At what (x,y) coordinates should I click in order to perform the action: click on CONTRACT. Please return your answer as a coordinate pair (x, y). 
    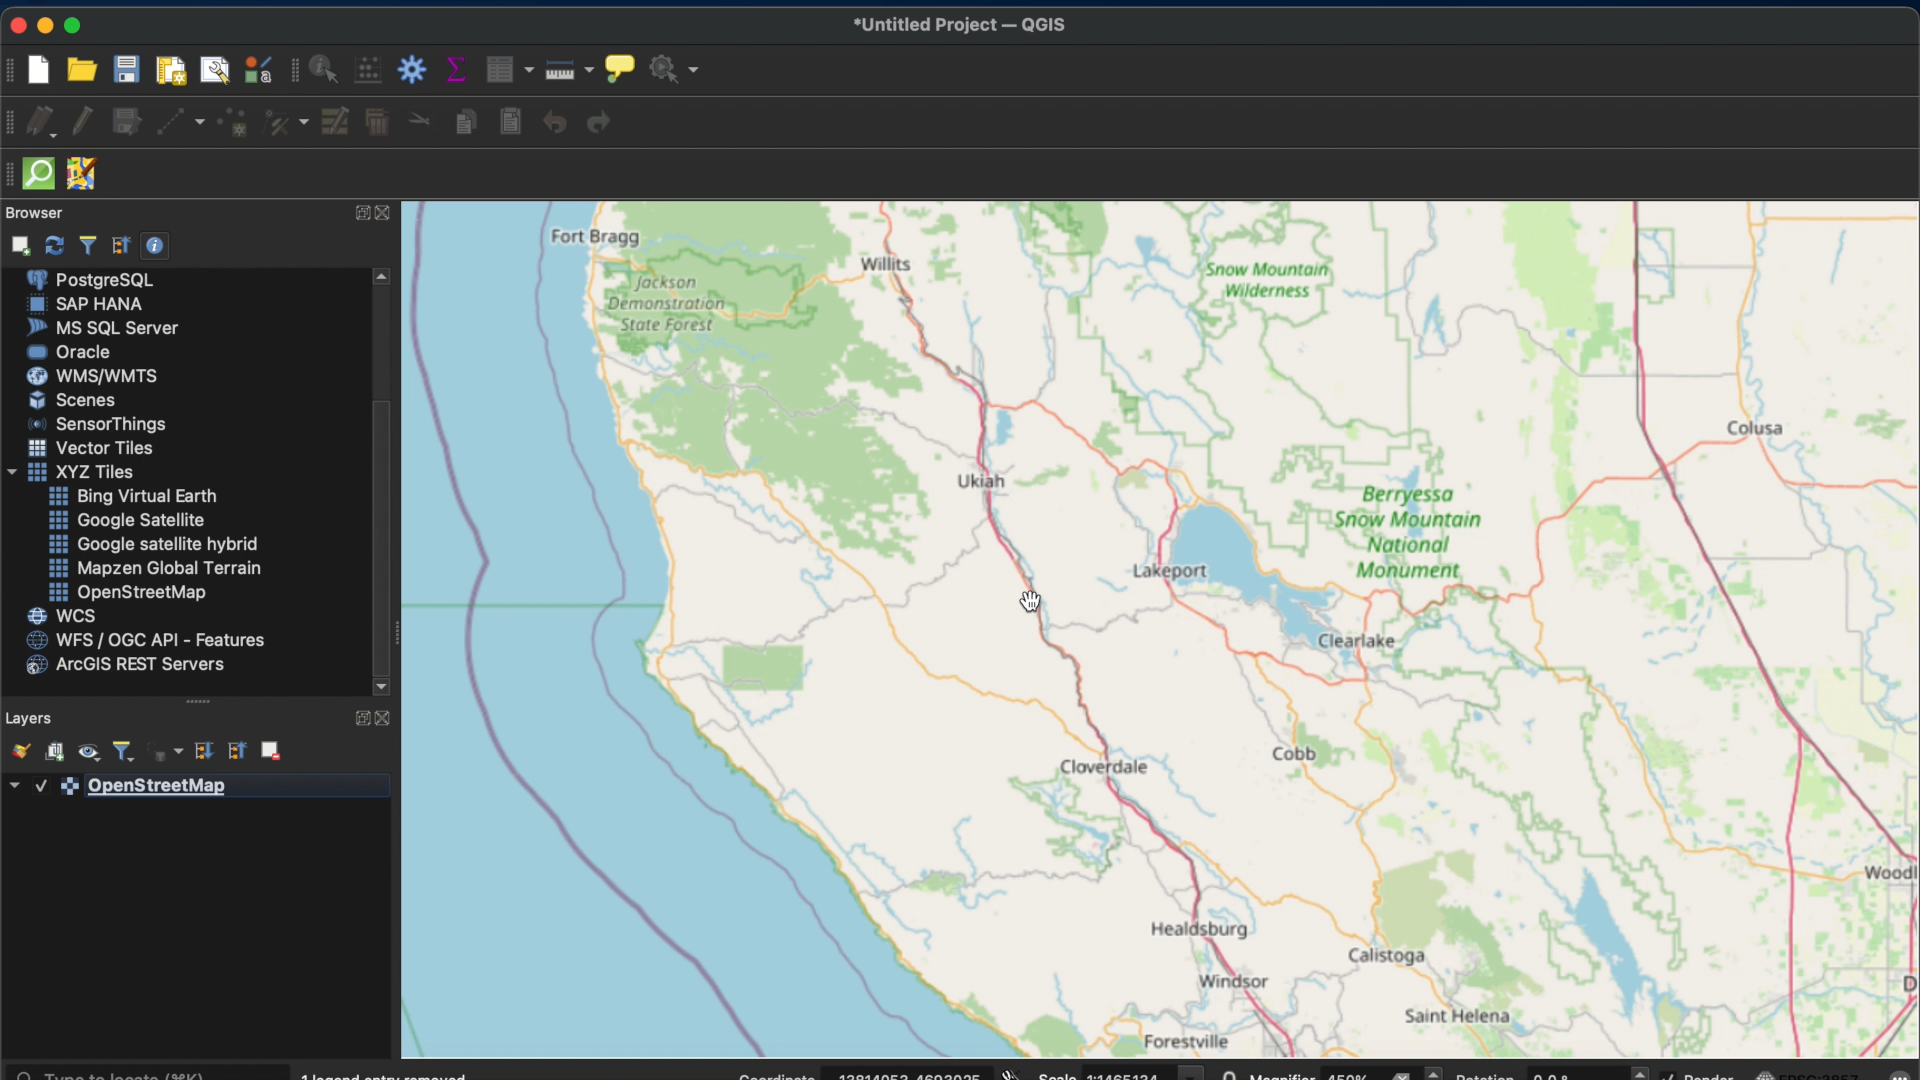
    Looking at the image, I should click on (387, 720).